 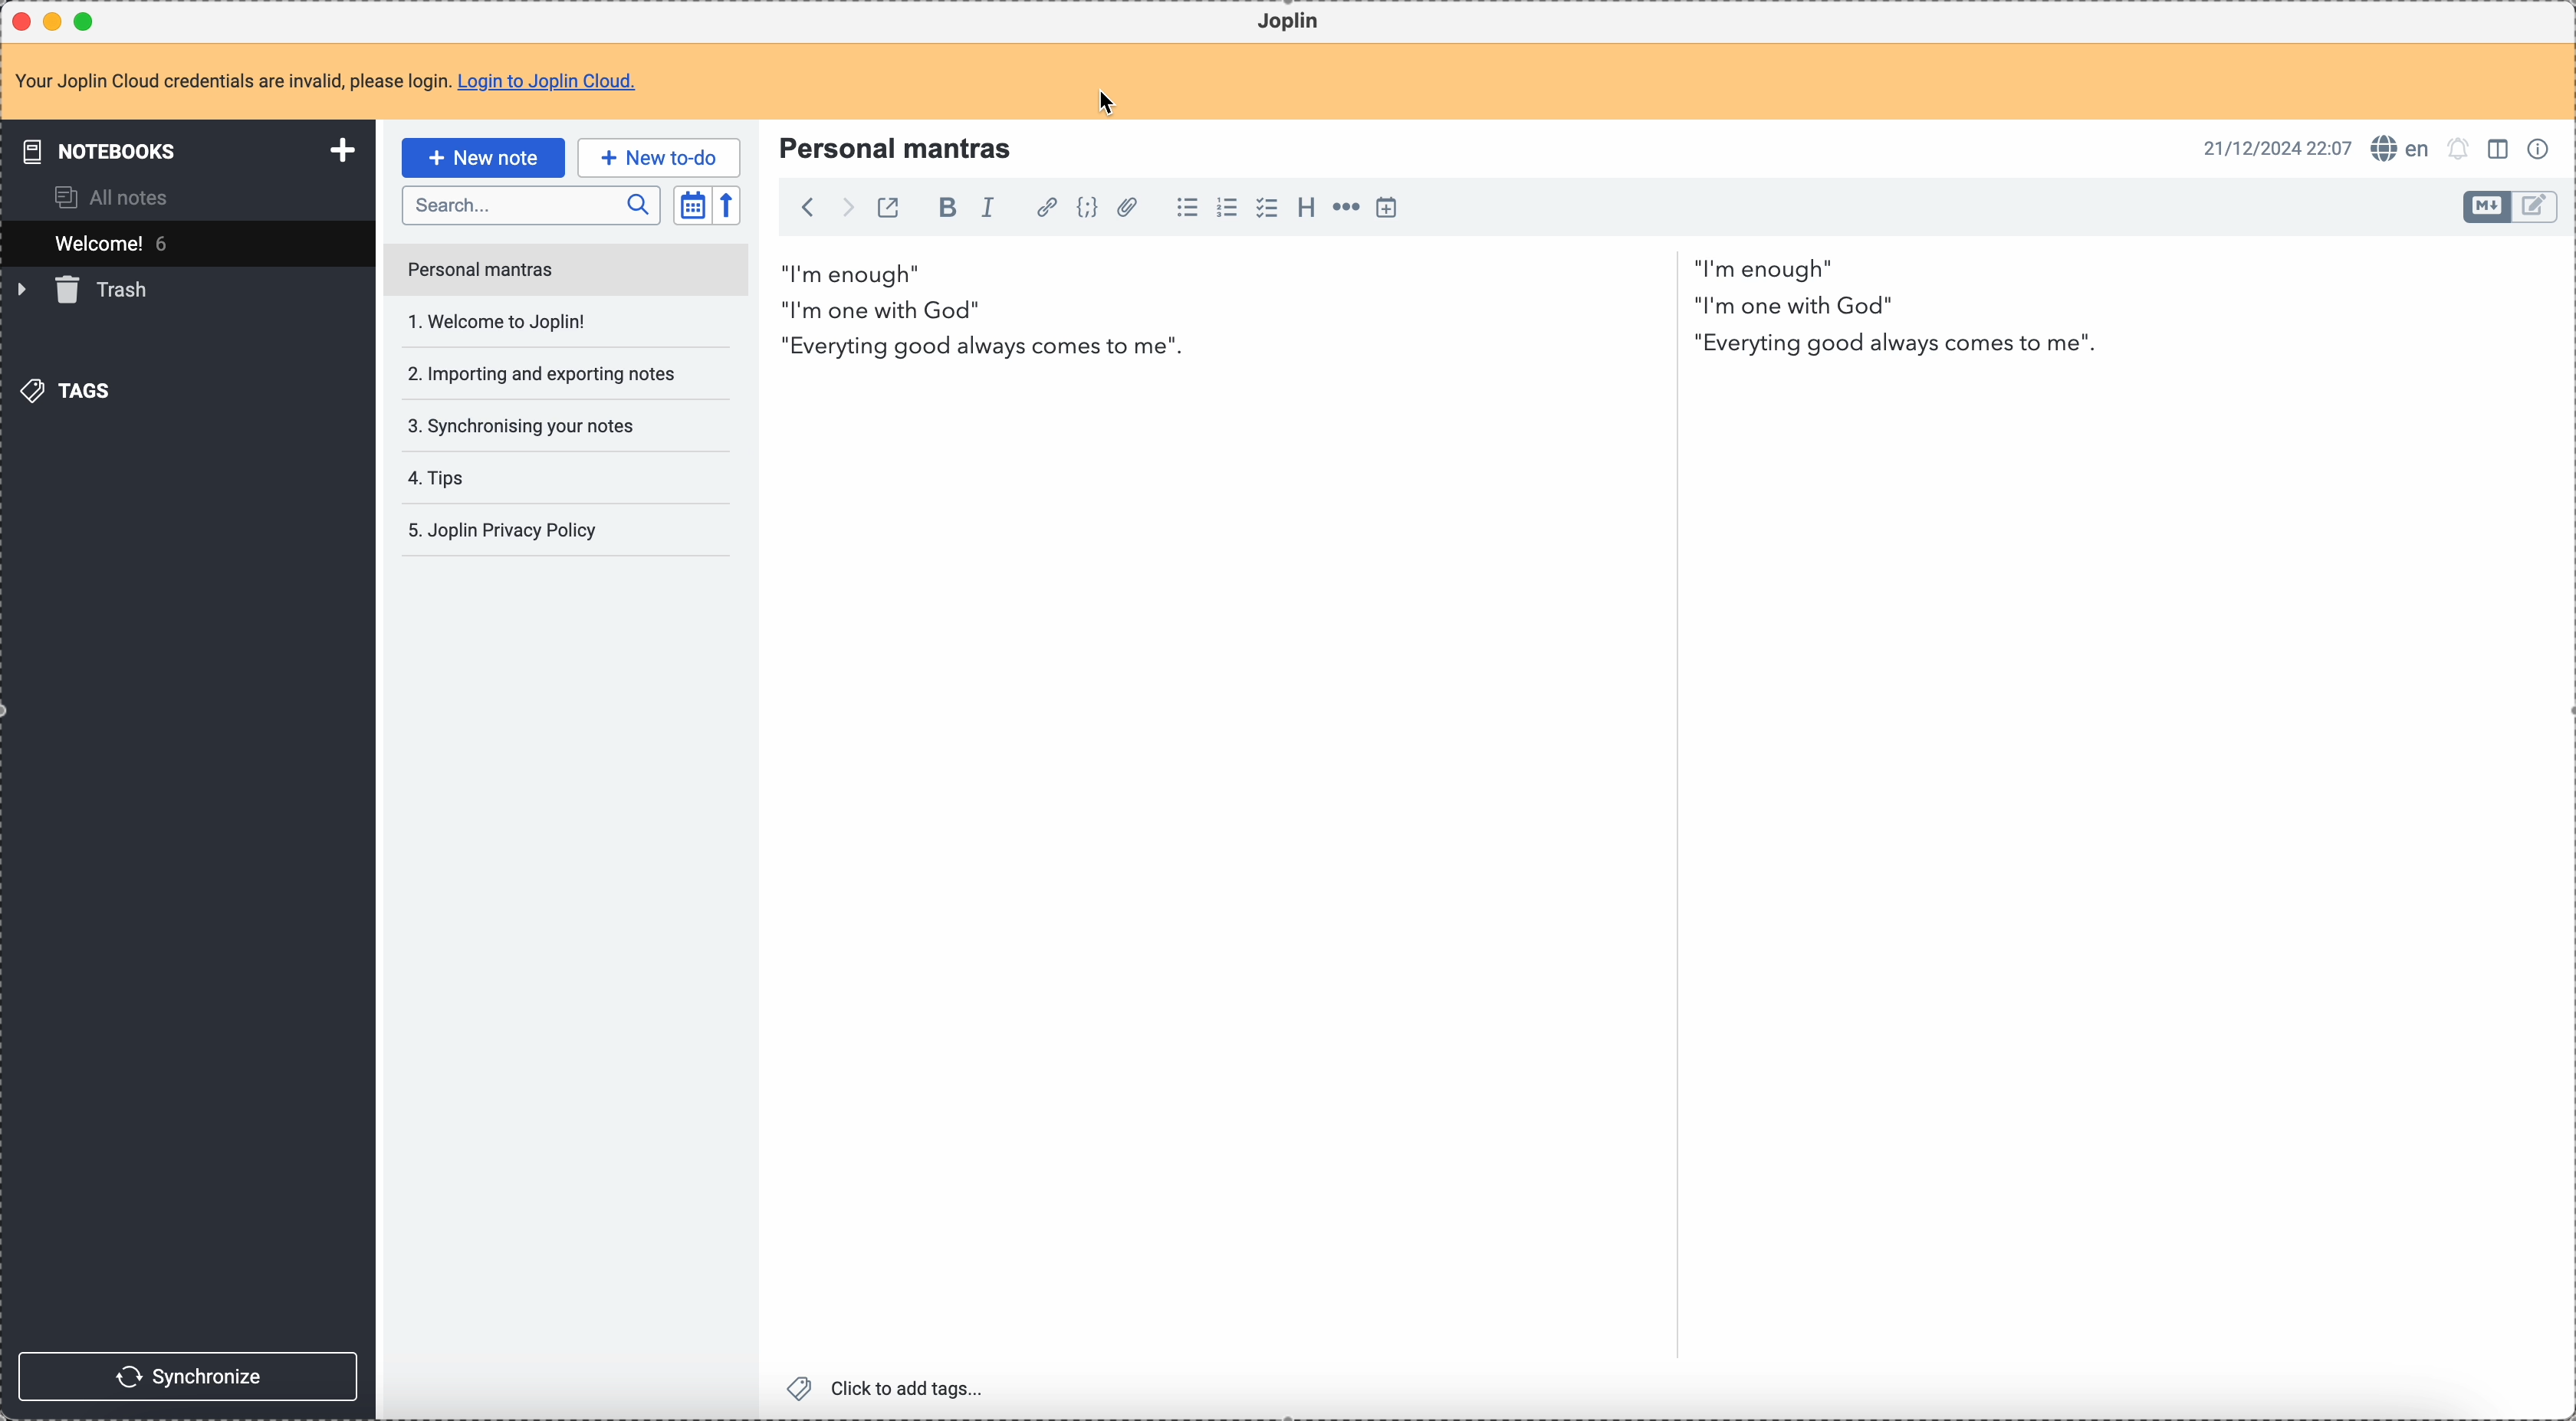 What do you see at coordinates (726, 206) in the screenshot?
I see `reverse sort order` at bounding box center [726, 206].